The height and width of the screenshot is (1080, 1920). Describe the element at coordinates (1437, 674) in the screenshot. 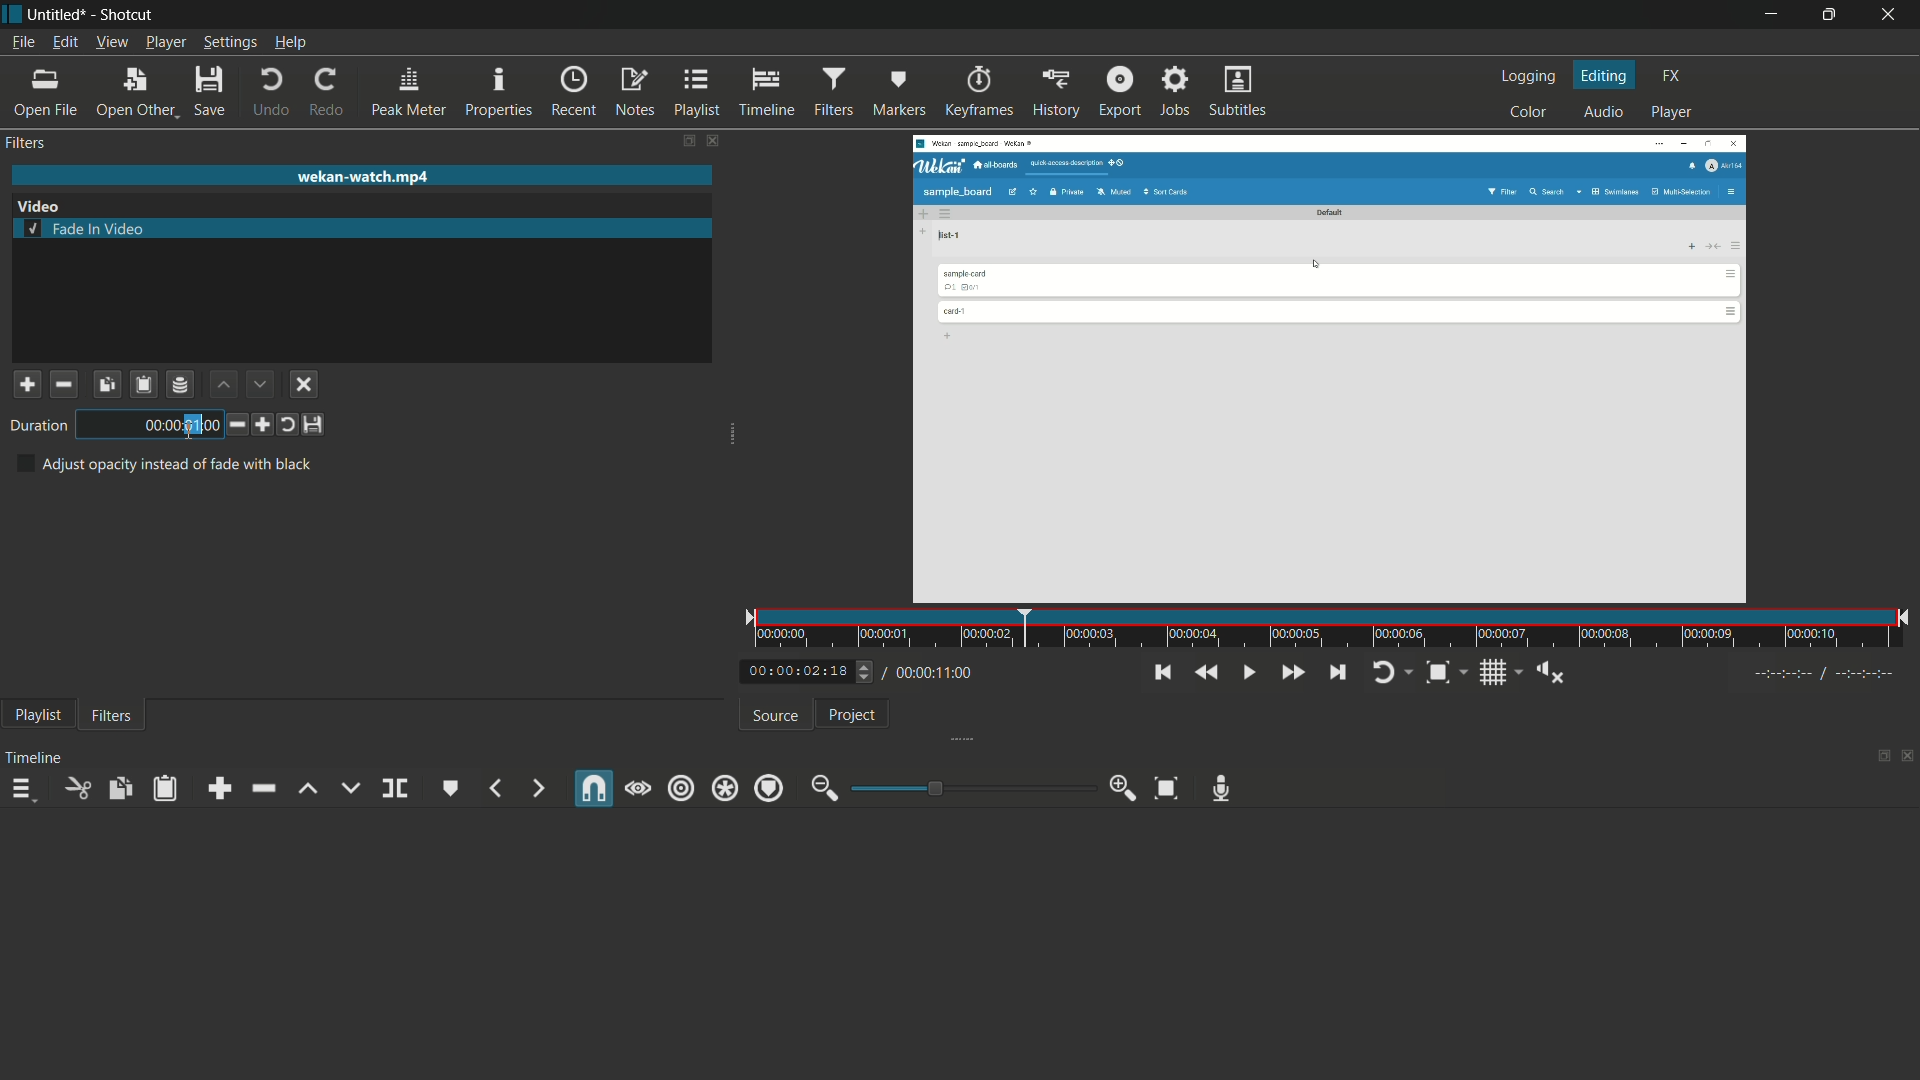

I see `toggle zoom` at that location.